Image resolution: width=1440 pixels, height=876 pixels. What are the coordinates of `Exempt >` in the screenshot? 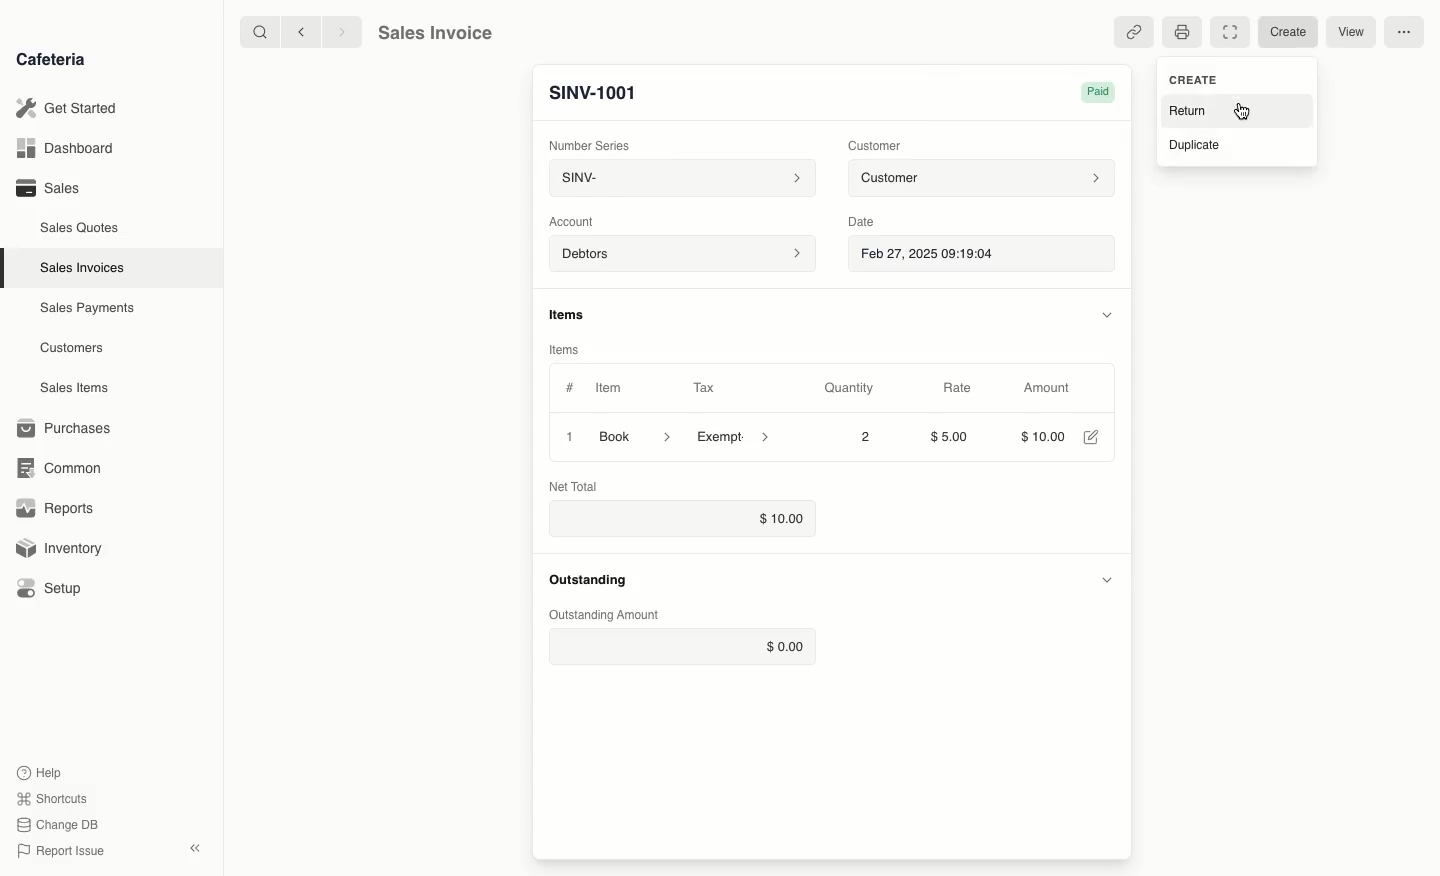 It's located at (735, 438).